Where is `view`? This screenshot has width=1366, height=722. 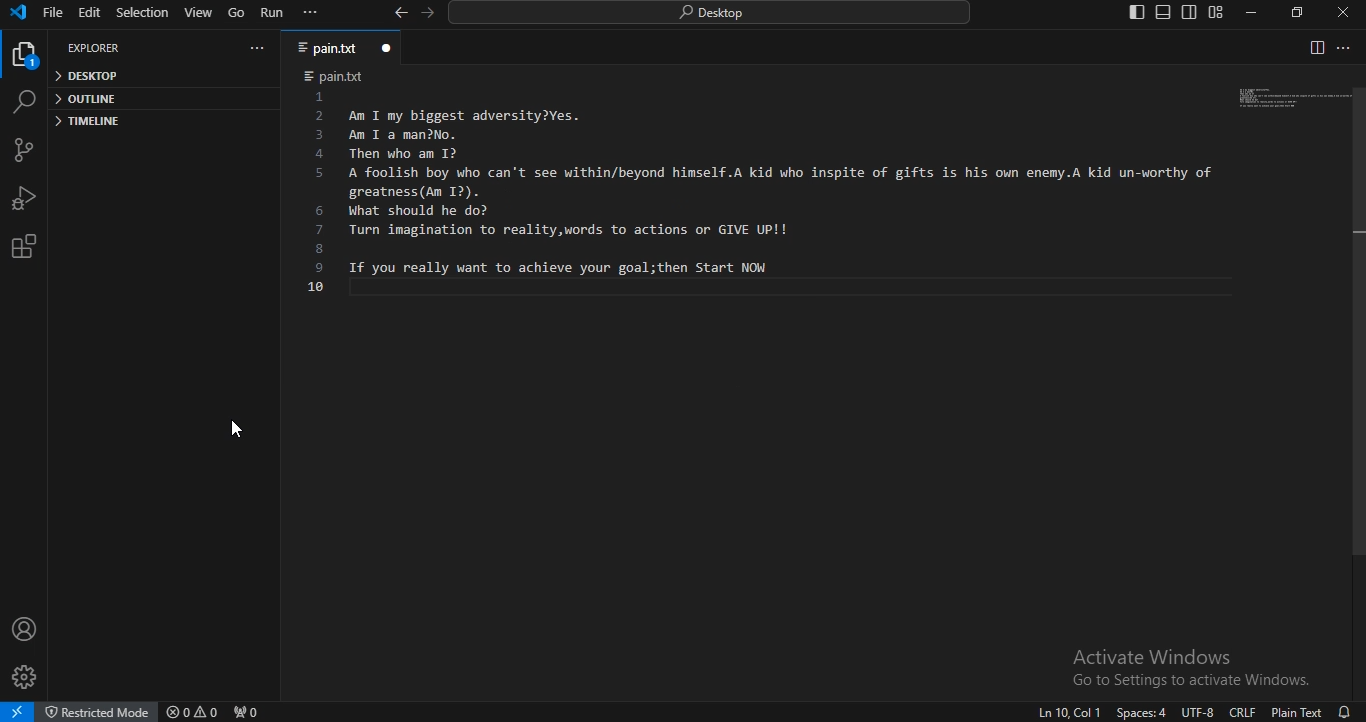 view is located at coordinates (200, 12).